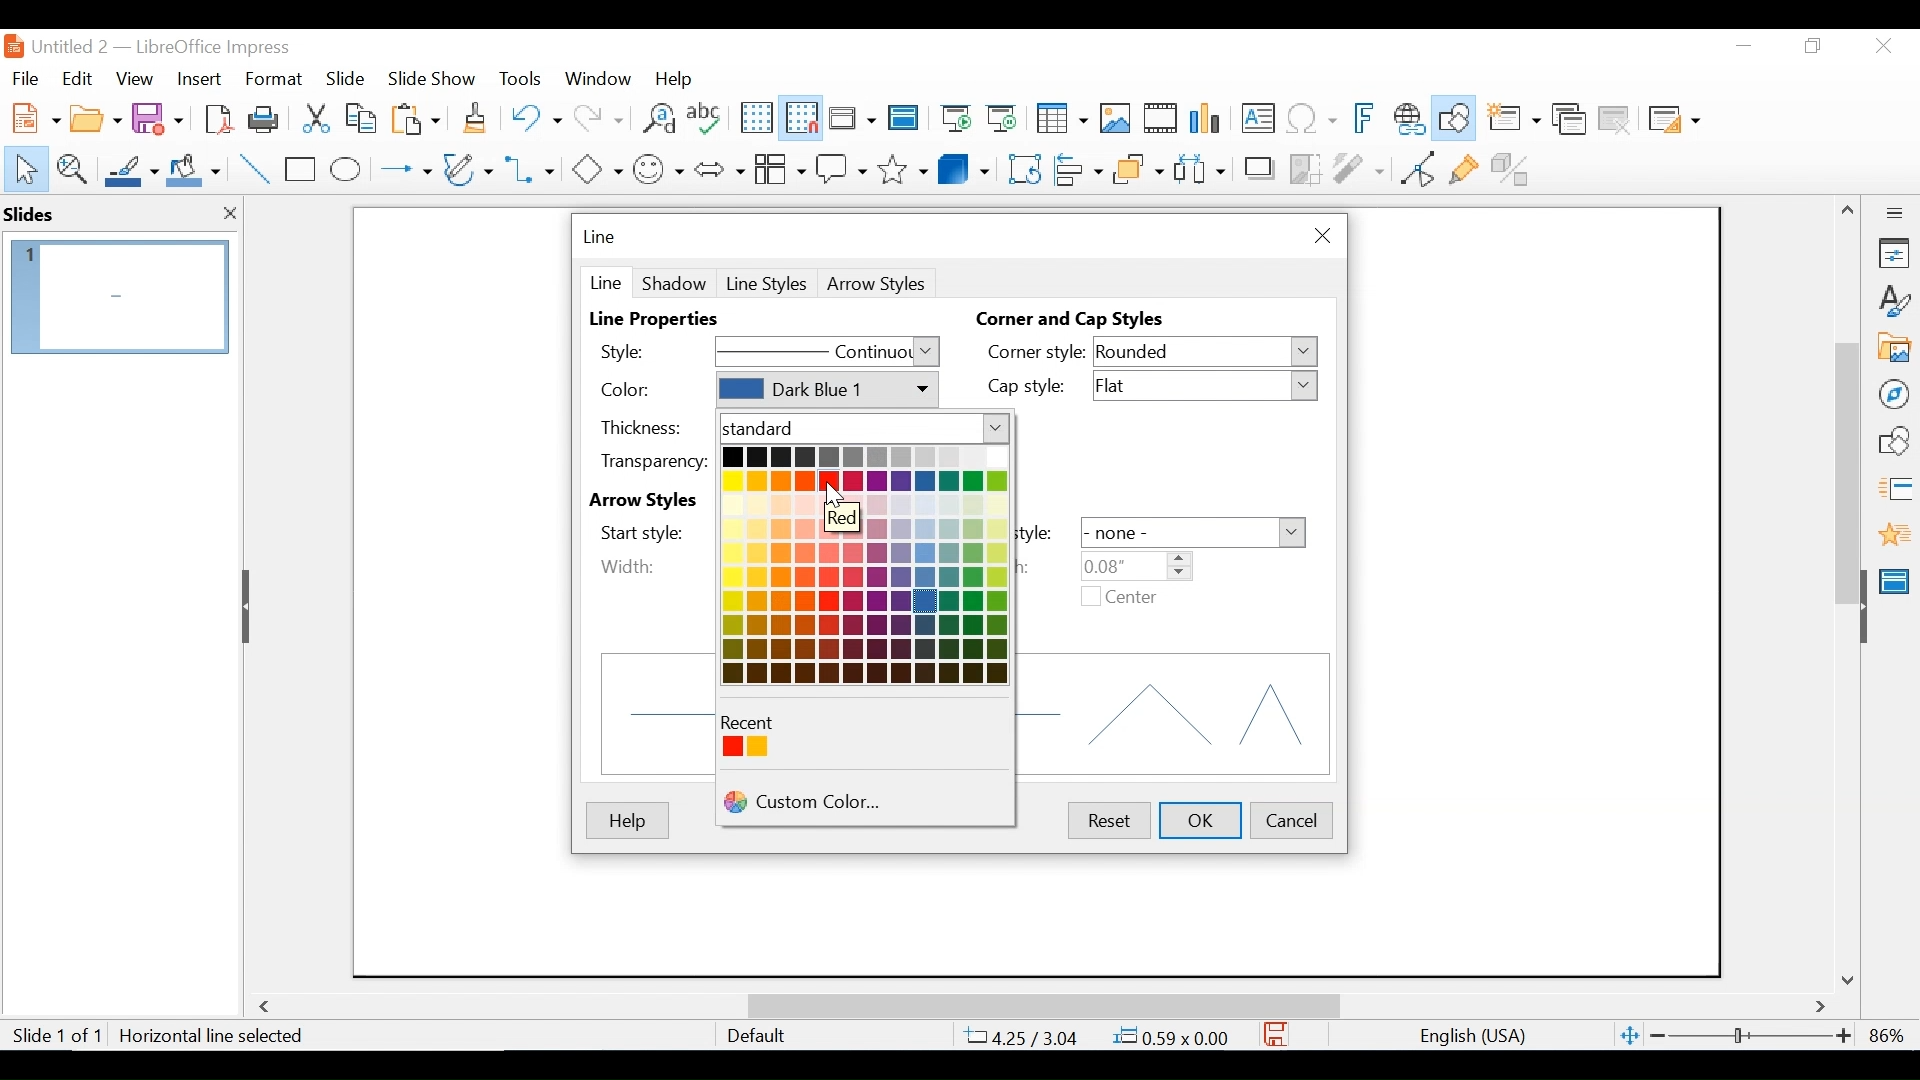  What do you see at coordinates (71, 167) in the screenshot?
I see `Zoom & Pan` at bounding box center [71, 167].